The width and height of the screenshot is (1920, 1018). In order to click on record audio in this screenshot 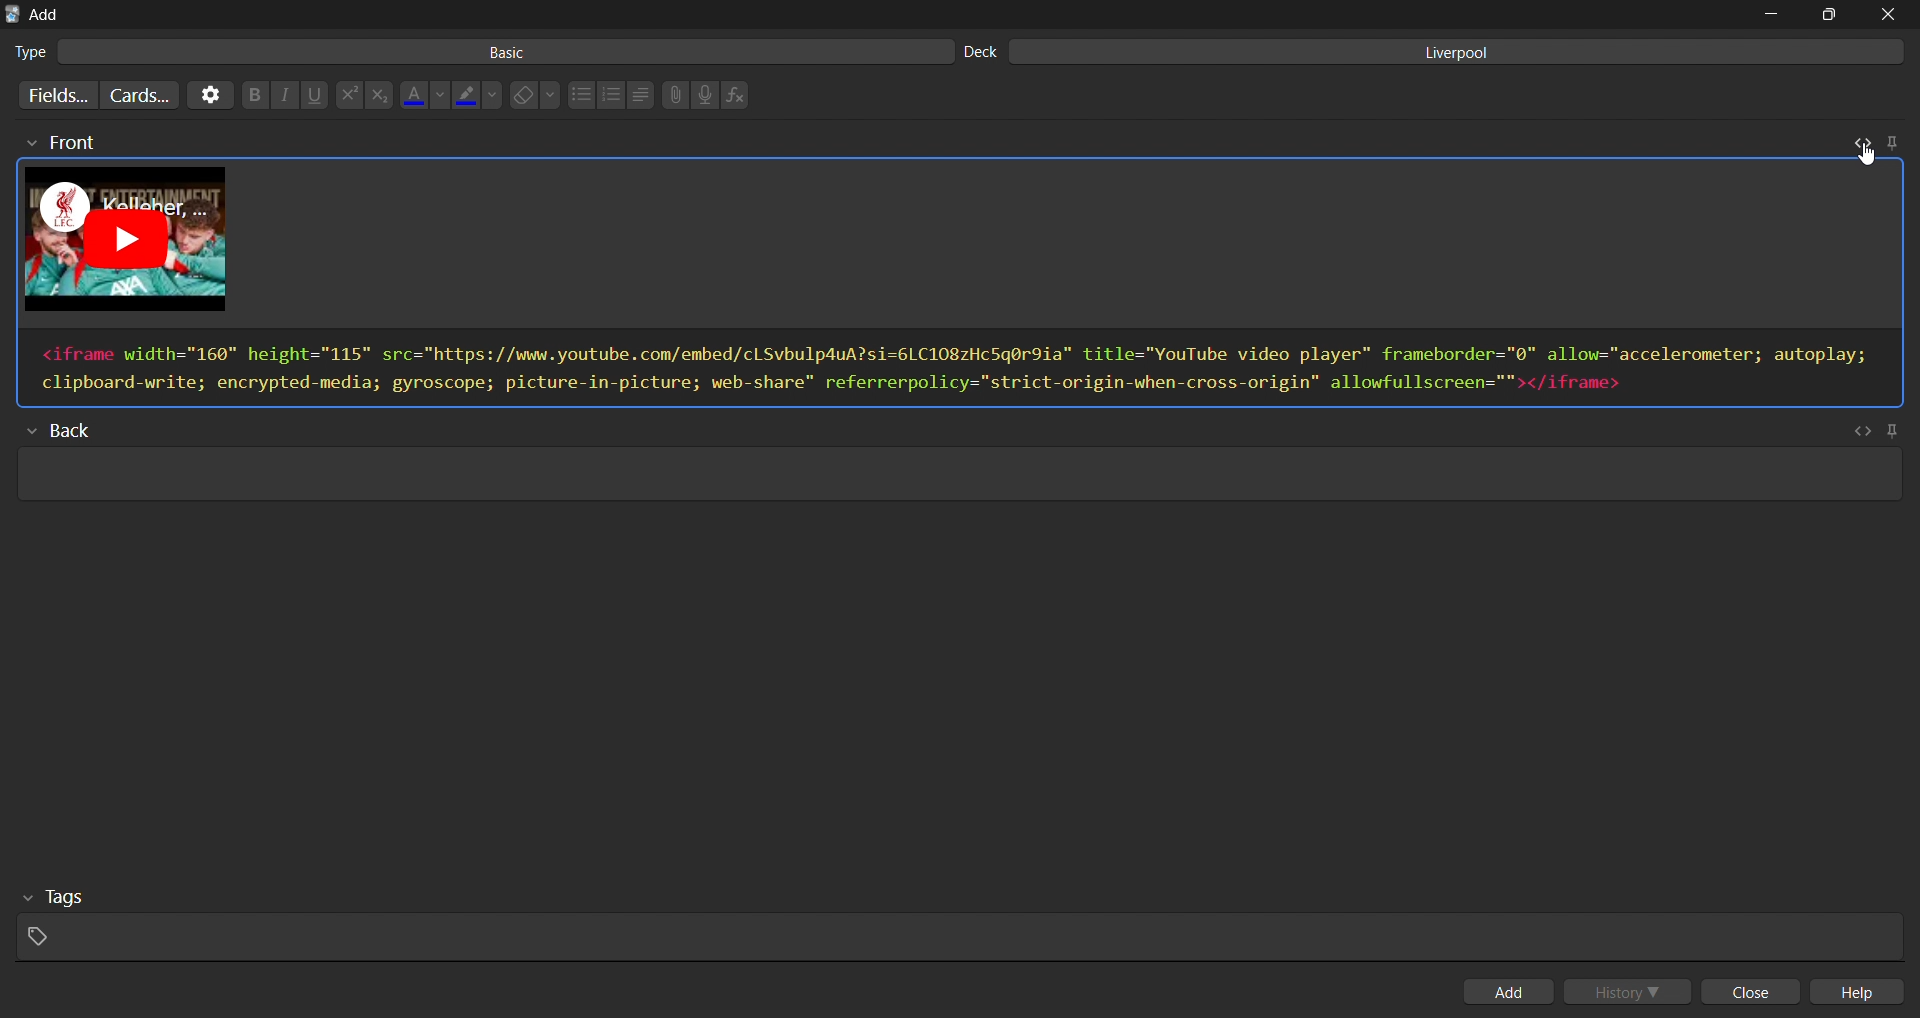, I will do `click(710, 96)`.